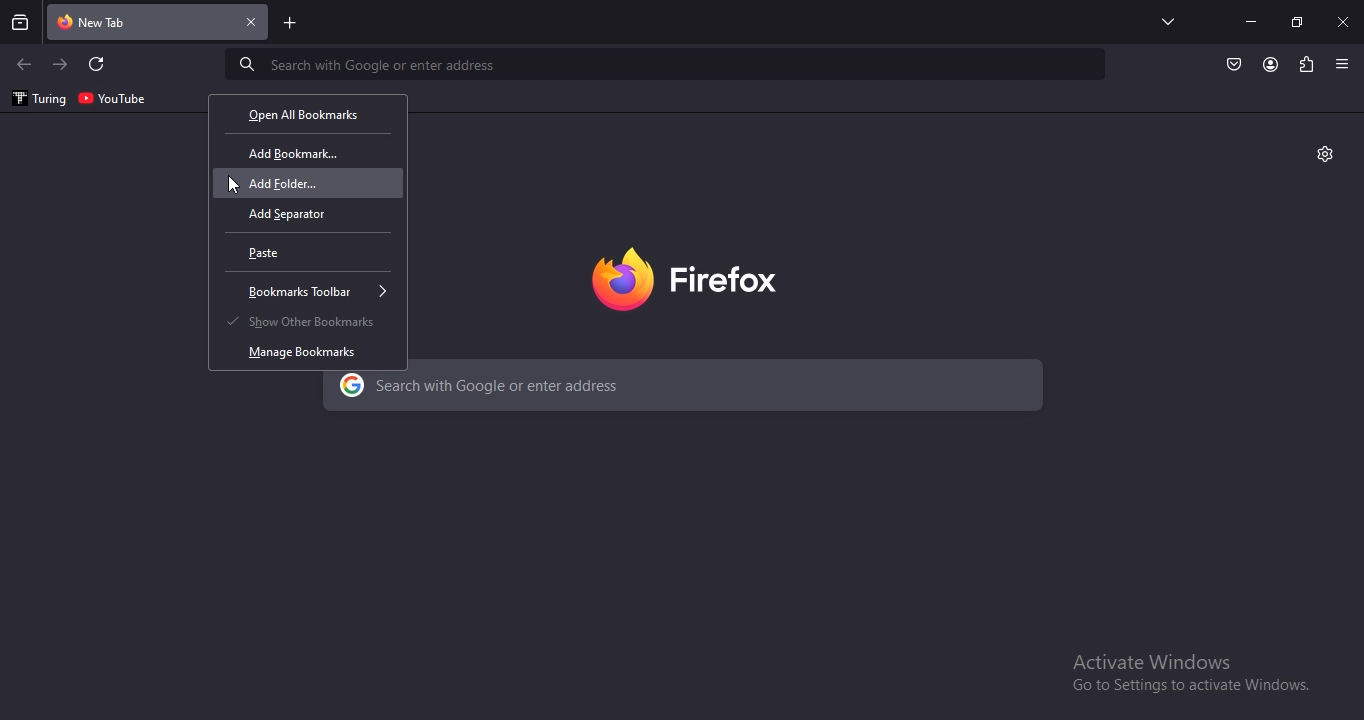 The image size is (1364, 720). Describe the element at coordinates (681, 276) in the screenshot. I see `firebox` at that location.